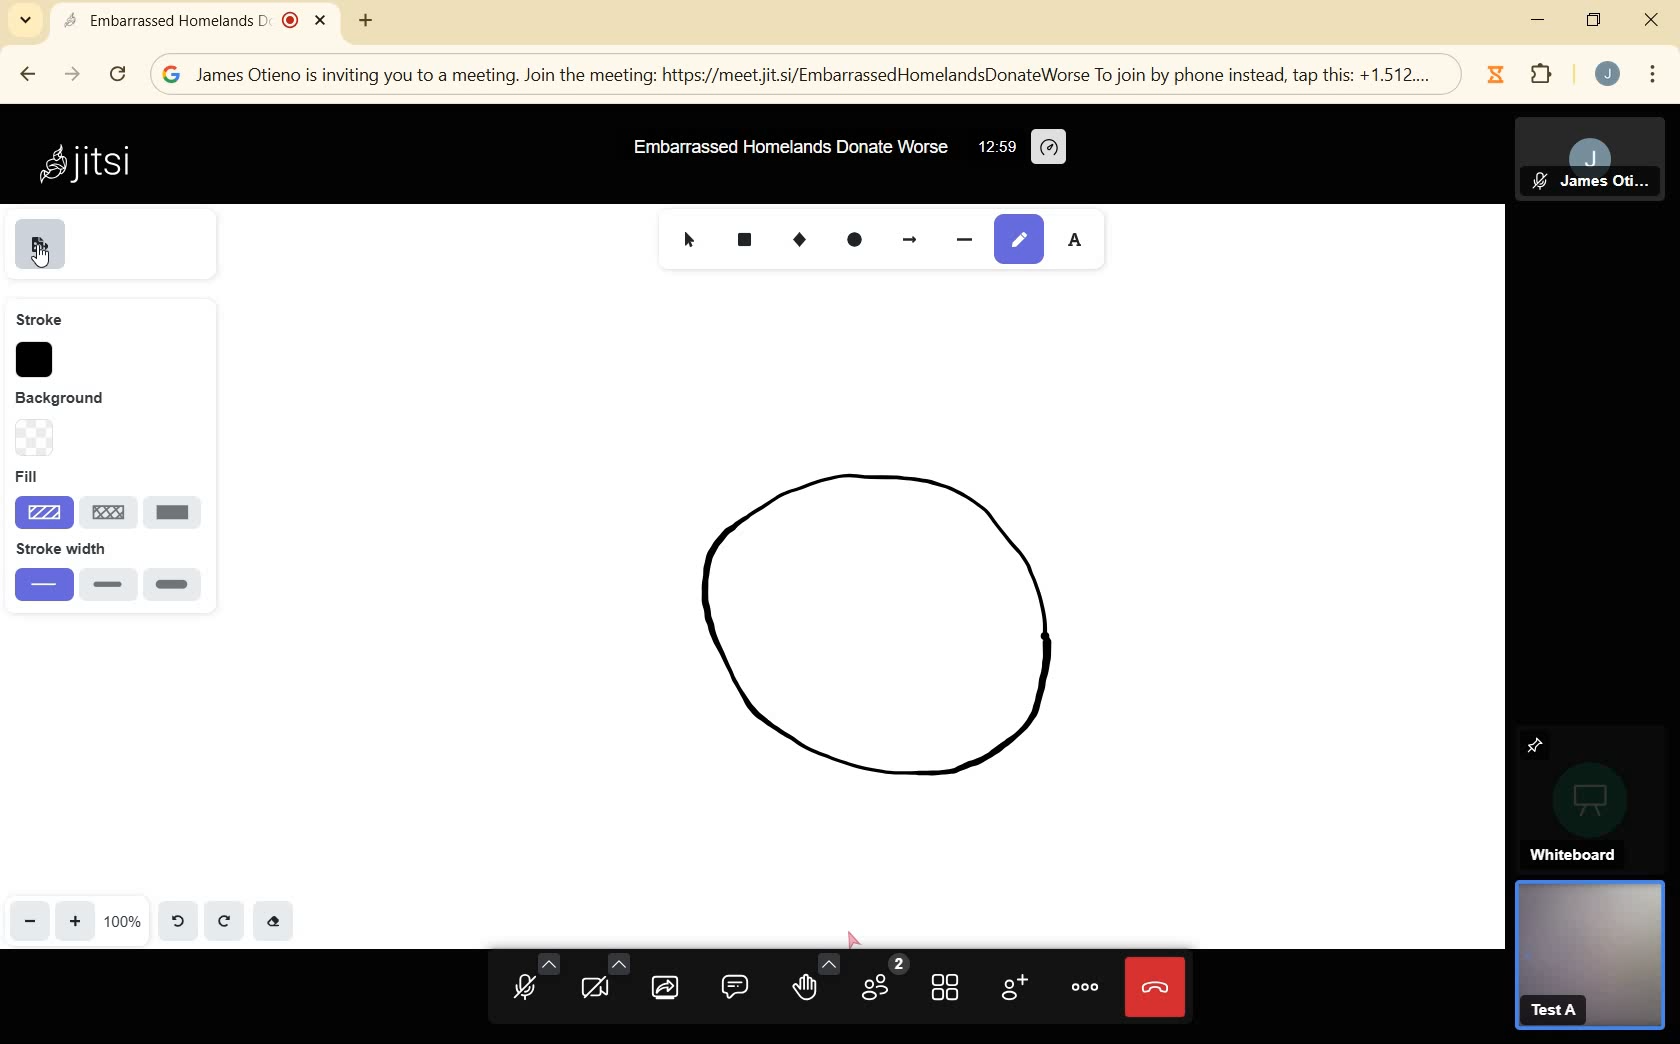 This screenshot has width=1680, height=1044. What do you see at coordinates (32, 923) in the screenshot?
I see `zoom out` at bounding box center [32, 923].